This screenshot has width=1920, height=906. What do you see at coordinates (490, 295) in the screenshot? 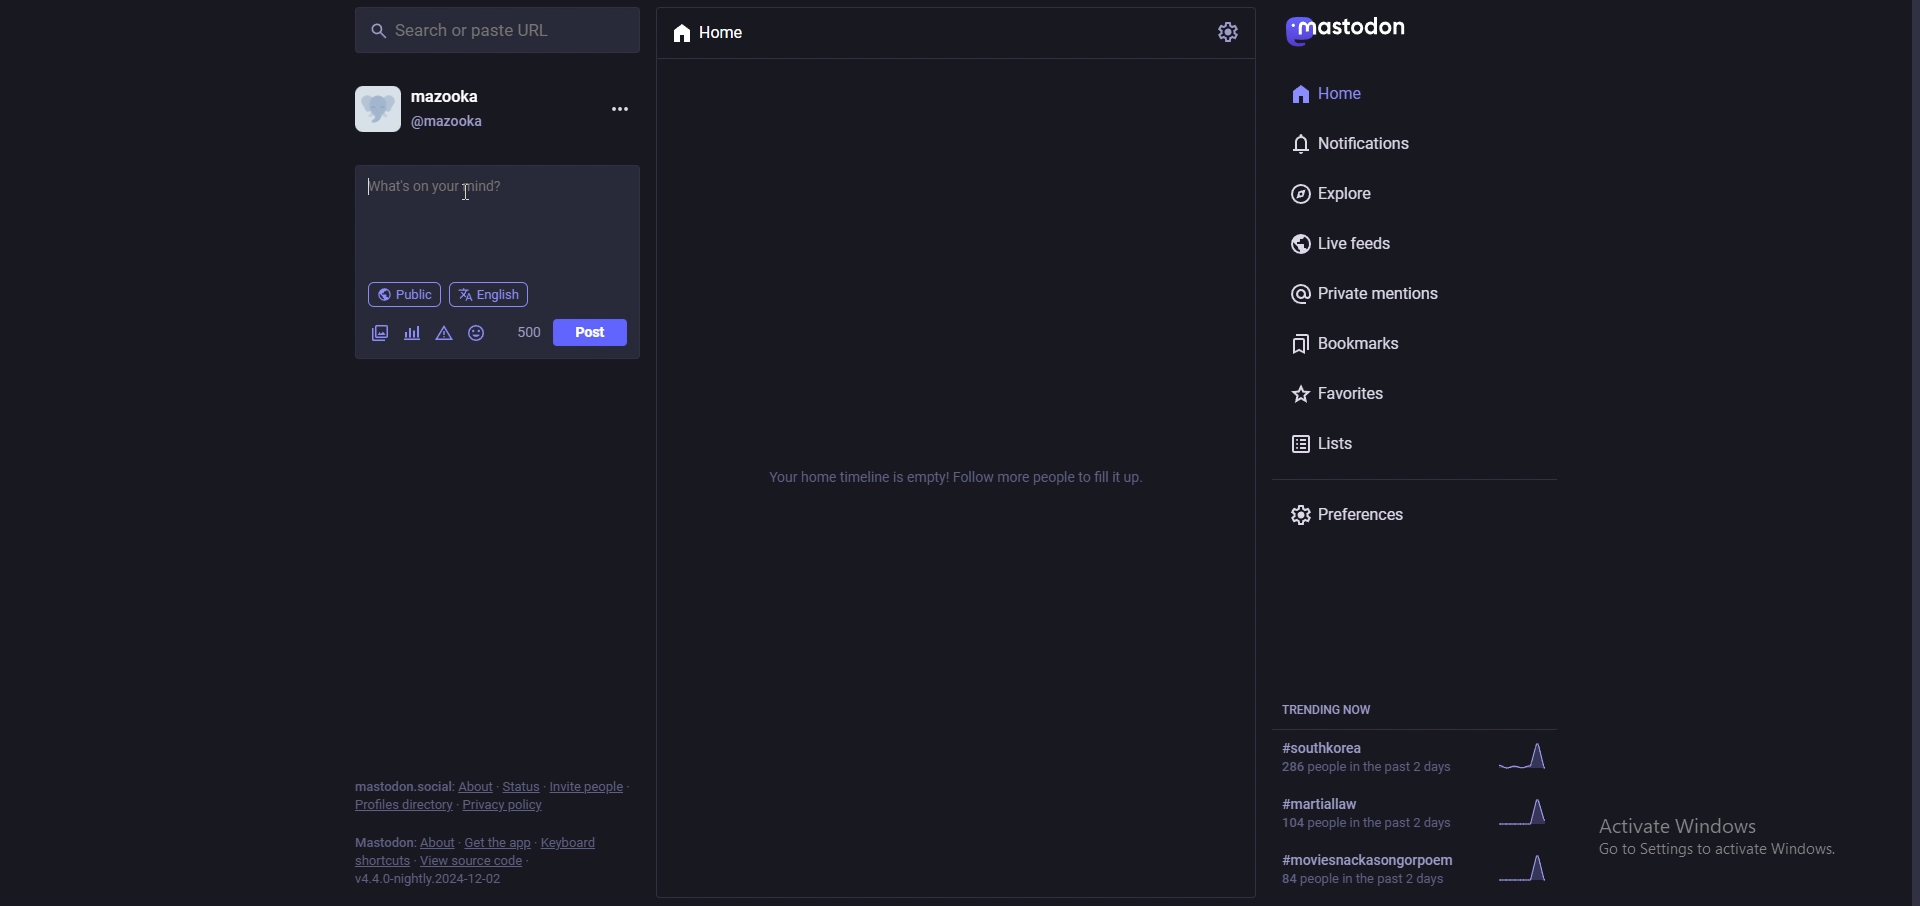
I see `language` at bounding box center [490, 295].